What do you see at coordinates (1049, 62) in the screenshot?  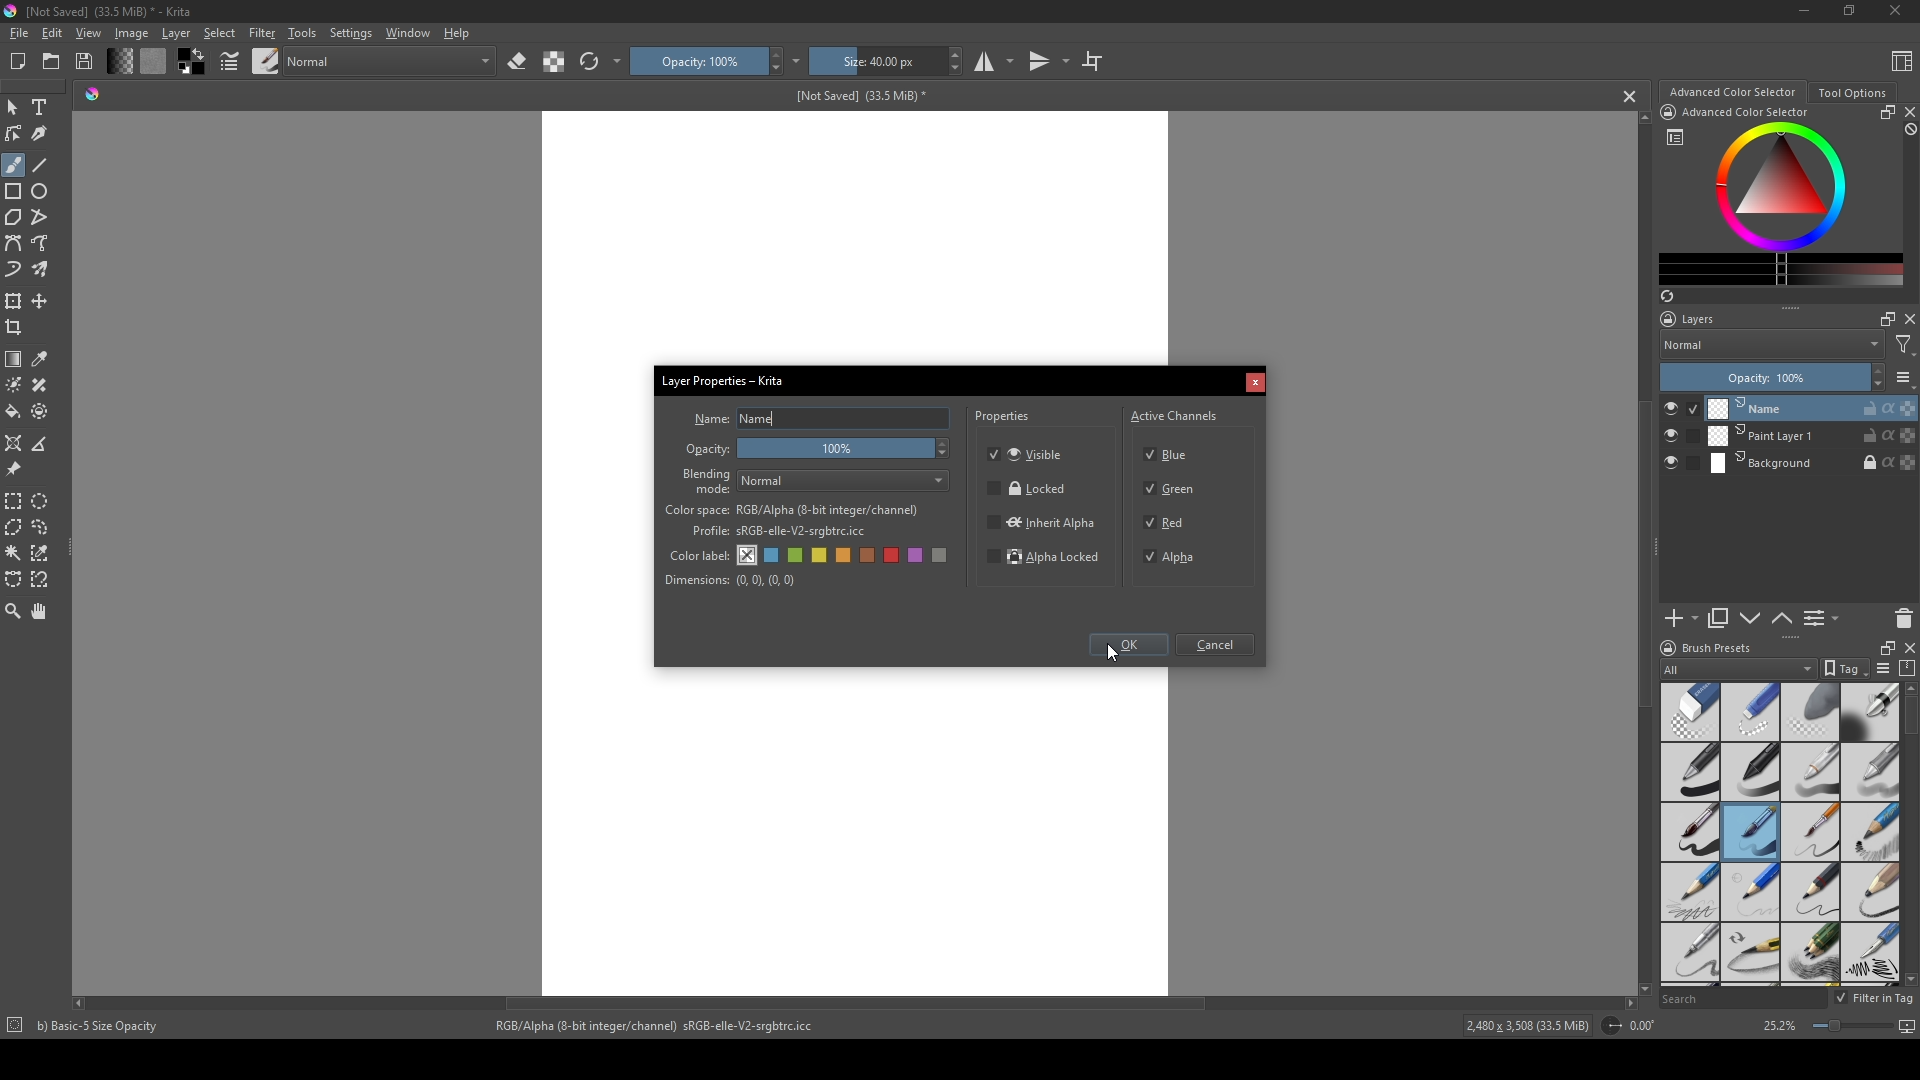 I see `transitions` at bounding box center [1049, 62].